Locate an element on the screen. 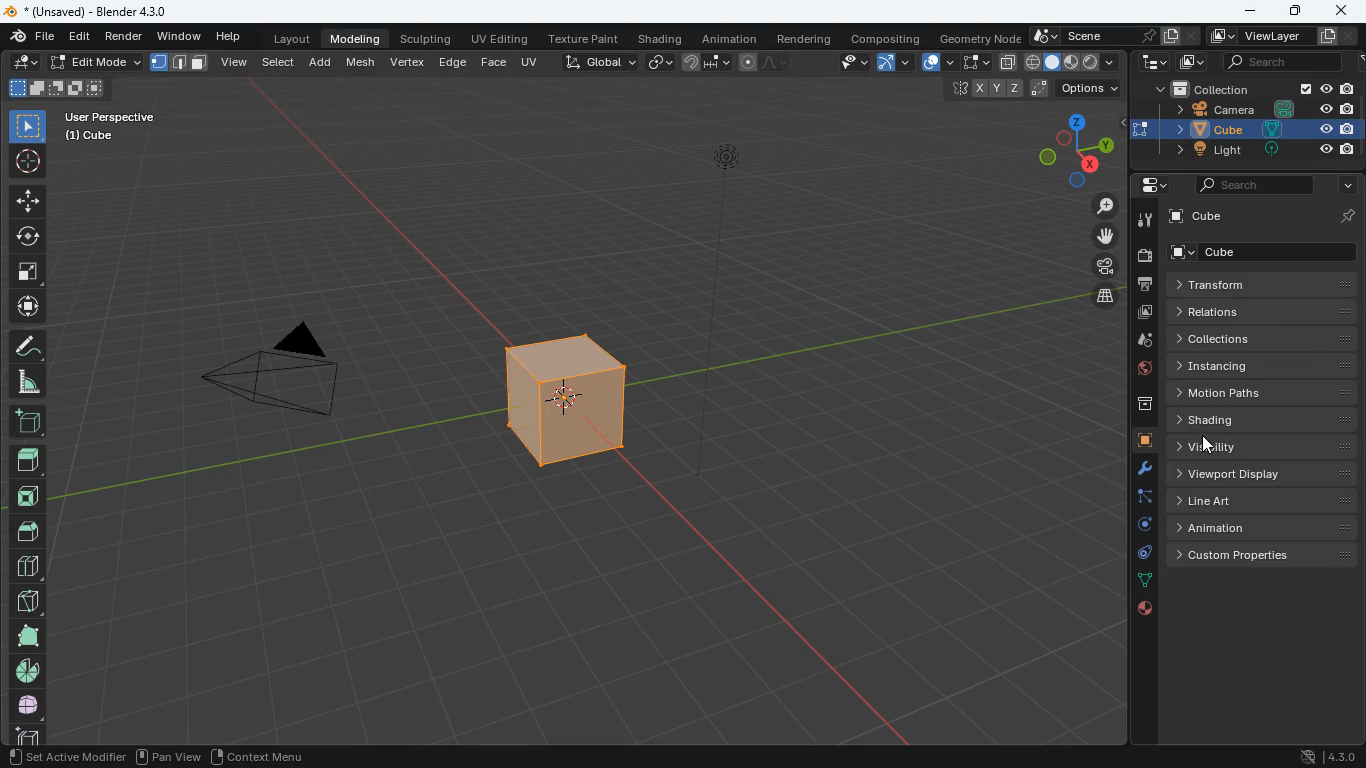  dd is located at coordinates (28, 425).